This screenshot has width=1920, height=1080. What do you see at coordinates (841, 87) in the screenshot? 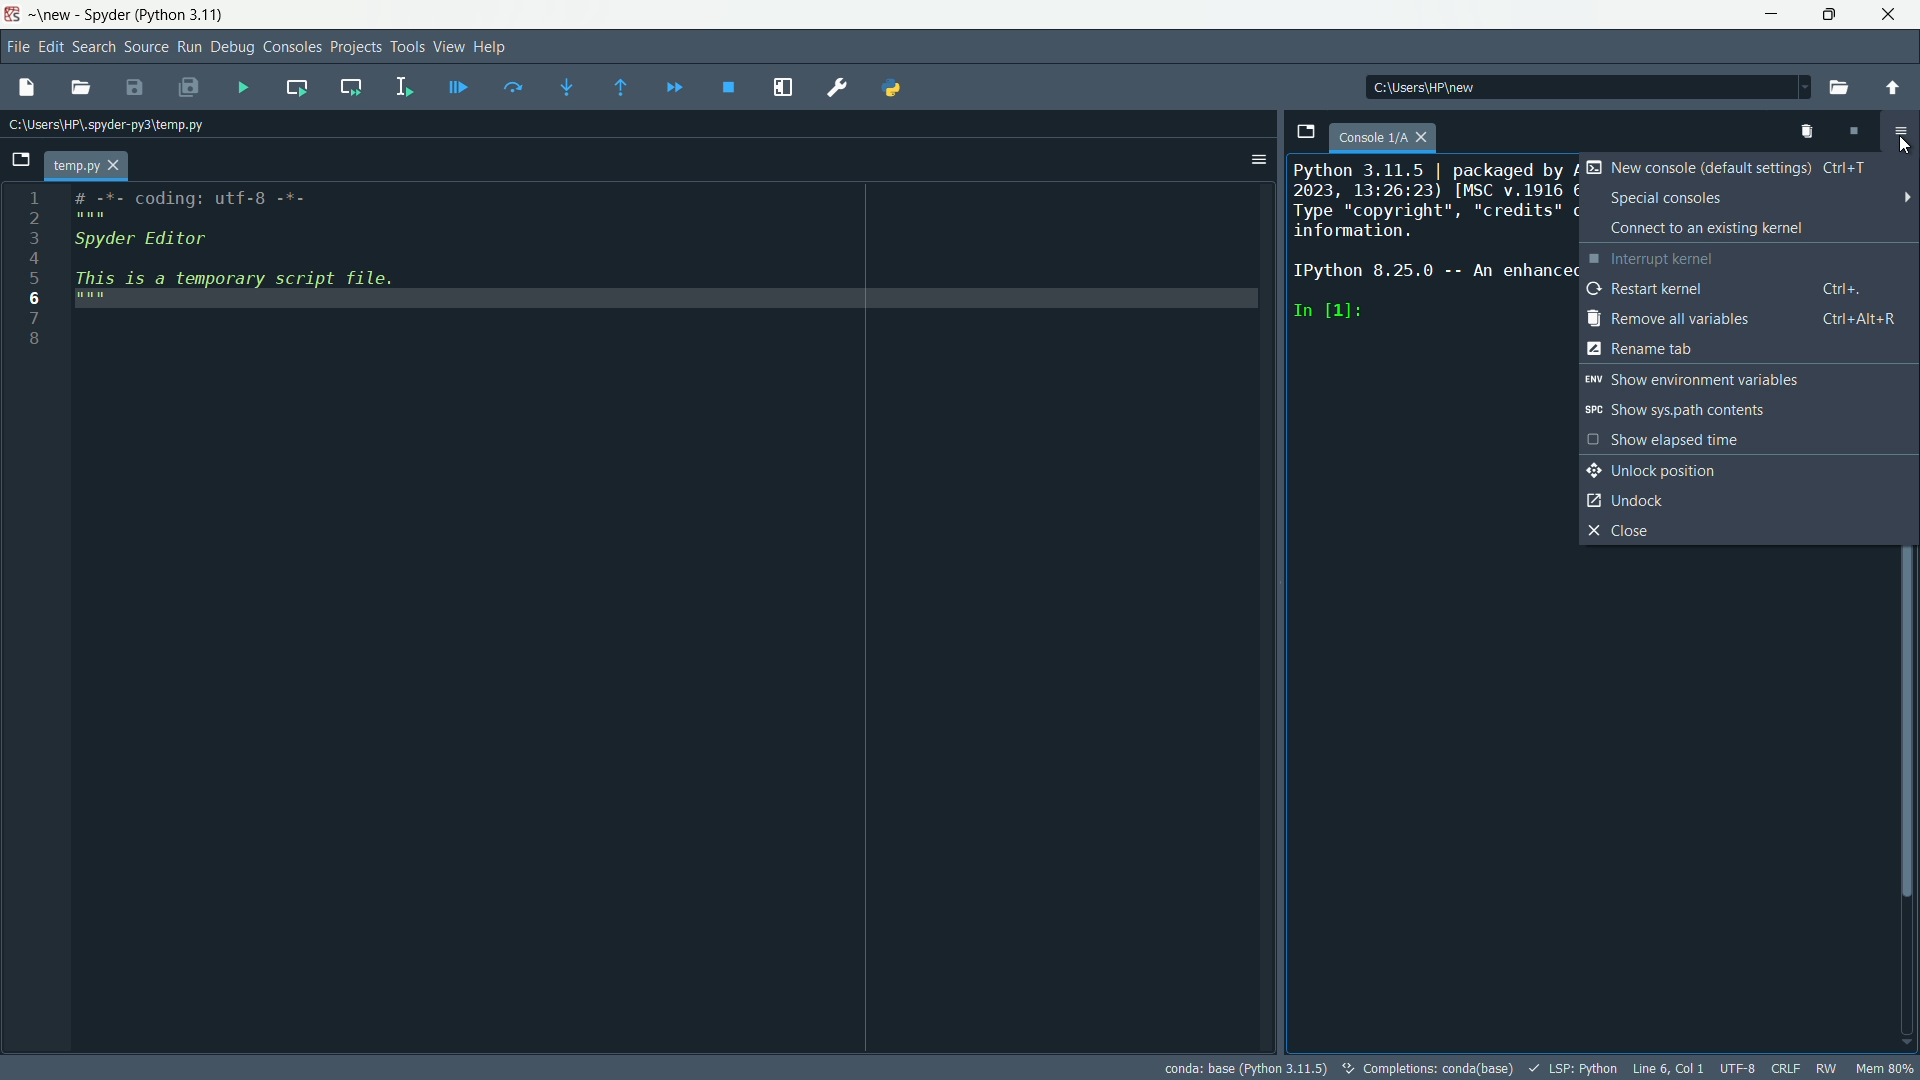
I see `preferences` at bounding box center [841, 87].